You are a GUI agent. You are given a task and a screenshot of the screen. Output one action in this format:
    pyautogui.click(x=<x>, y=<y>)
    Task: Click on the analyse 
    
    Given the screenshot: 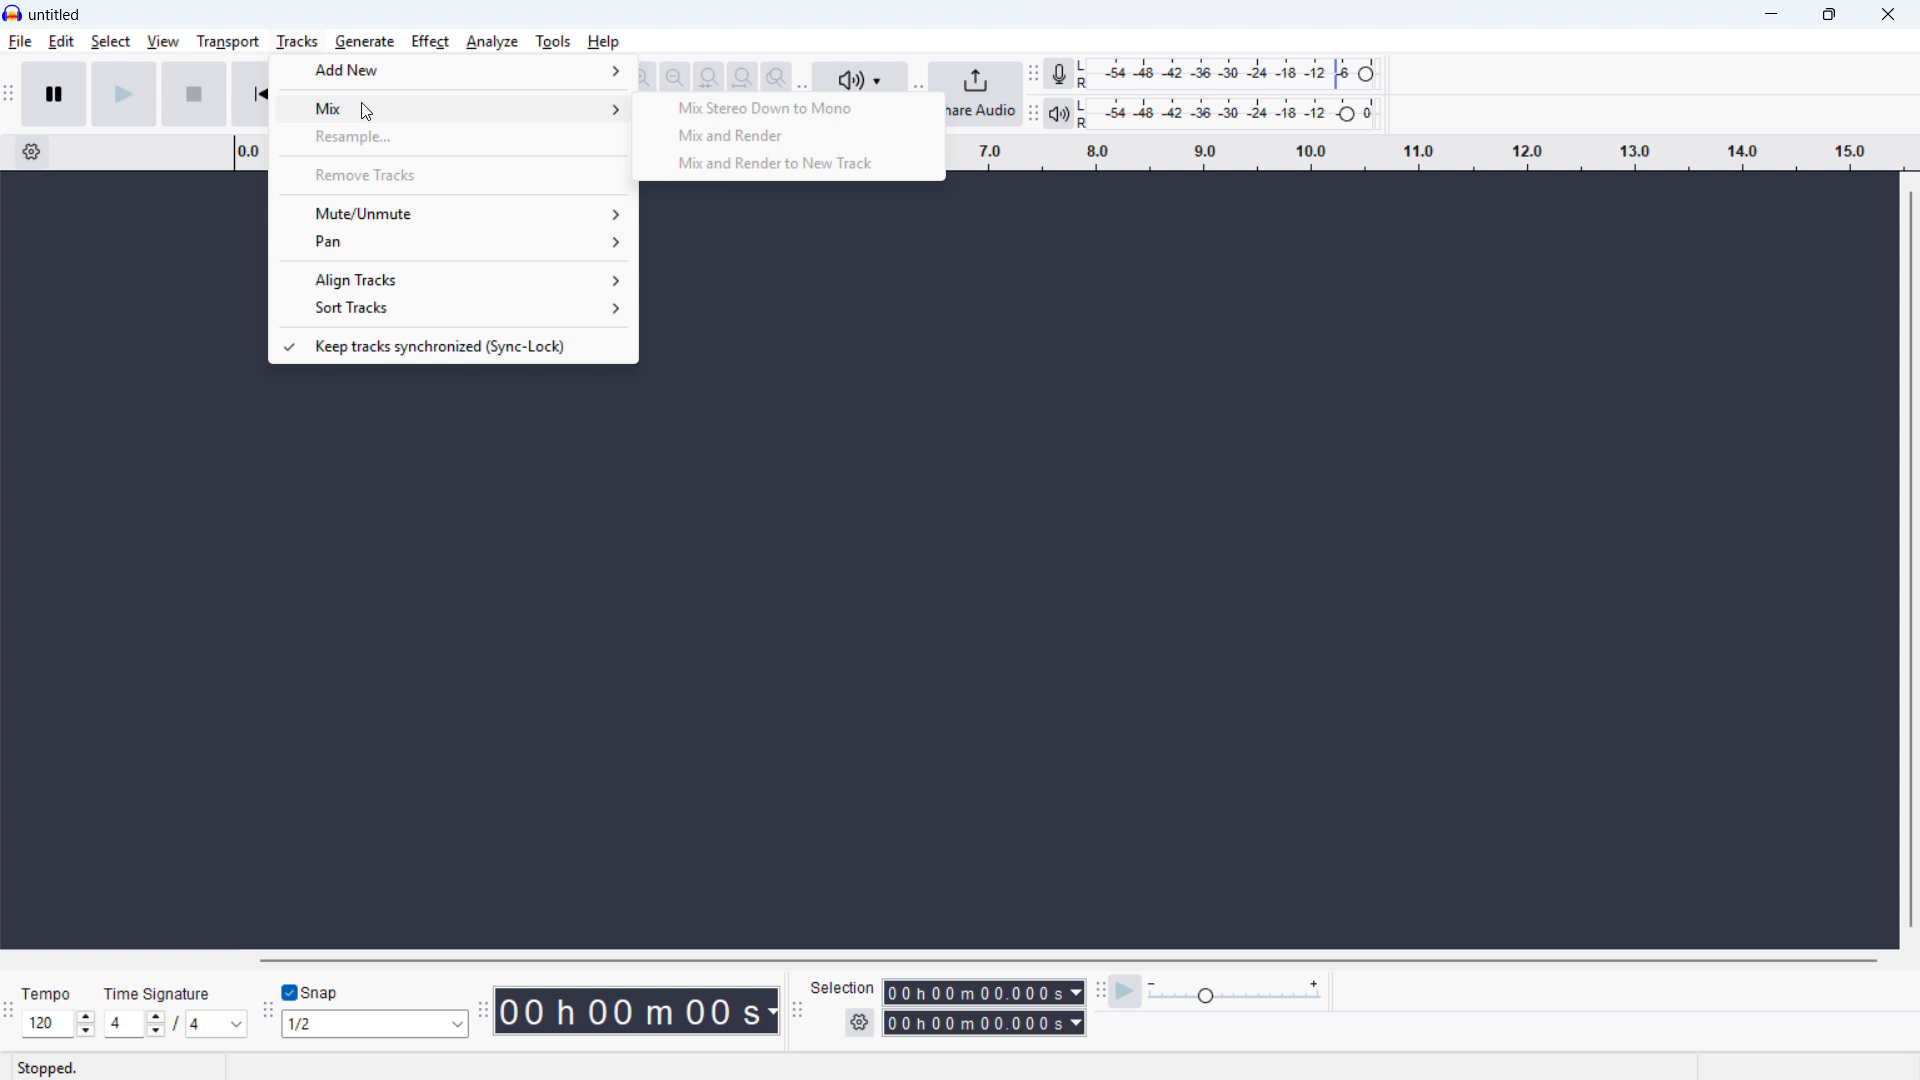 What is the action you would take?
    pyautogui.click(x=493, y=41)
    